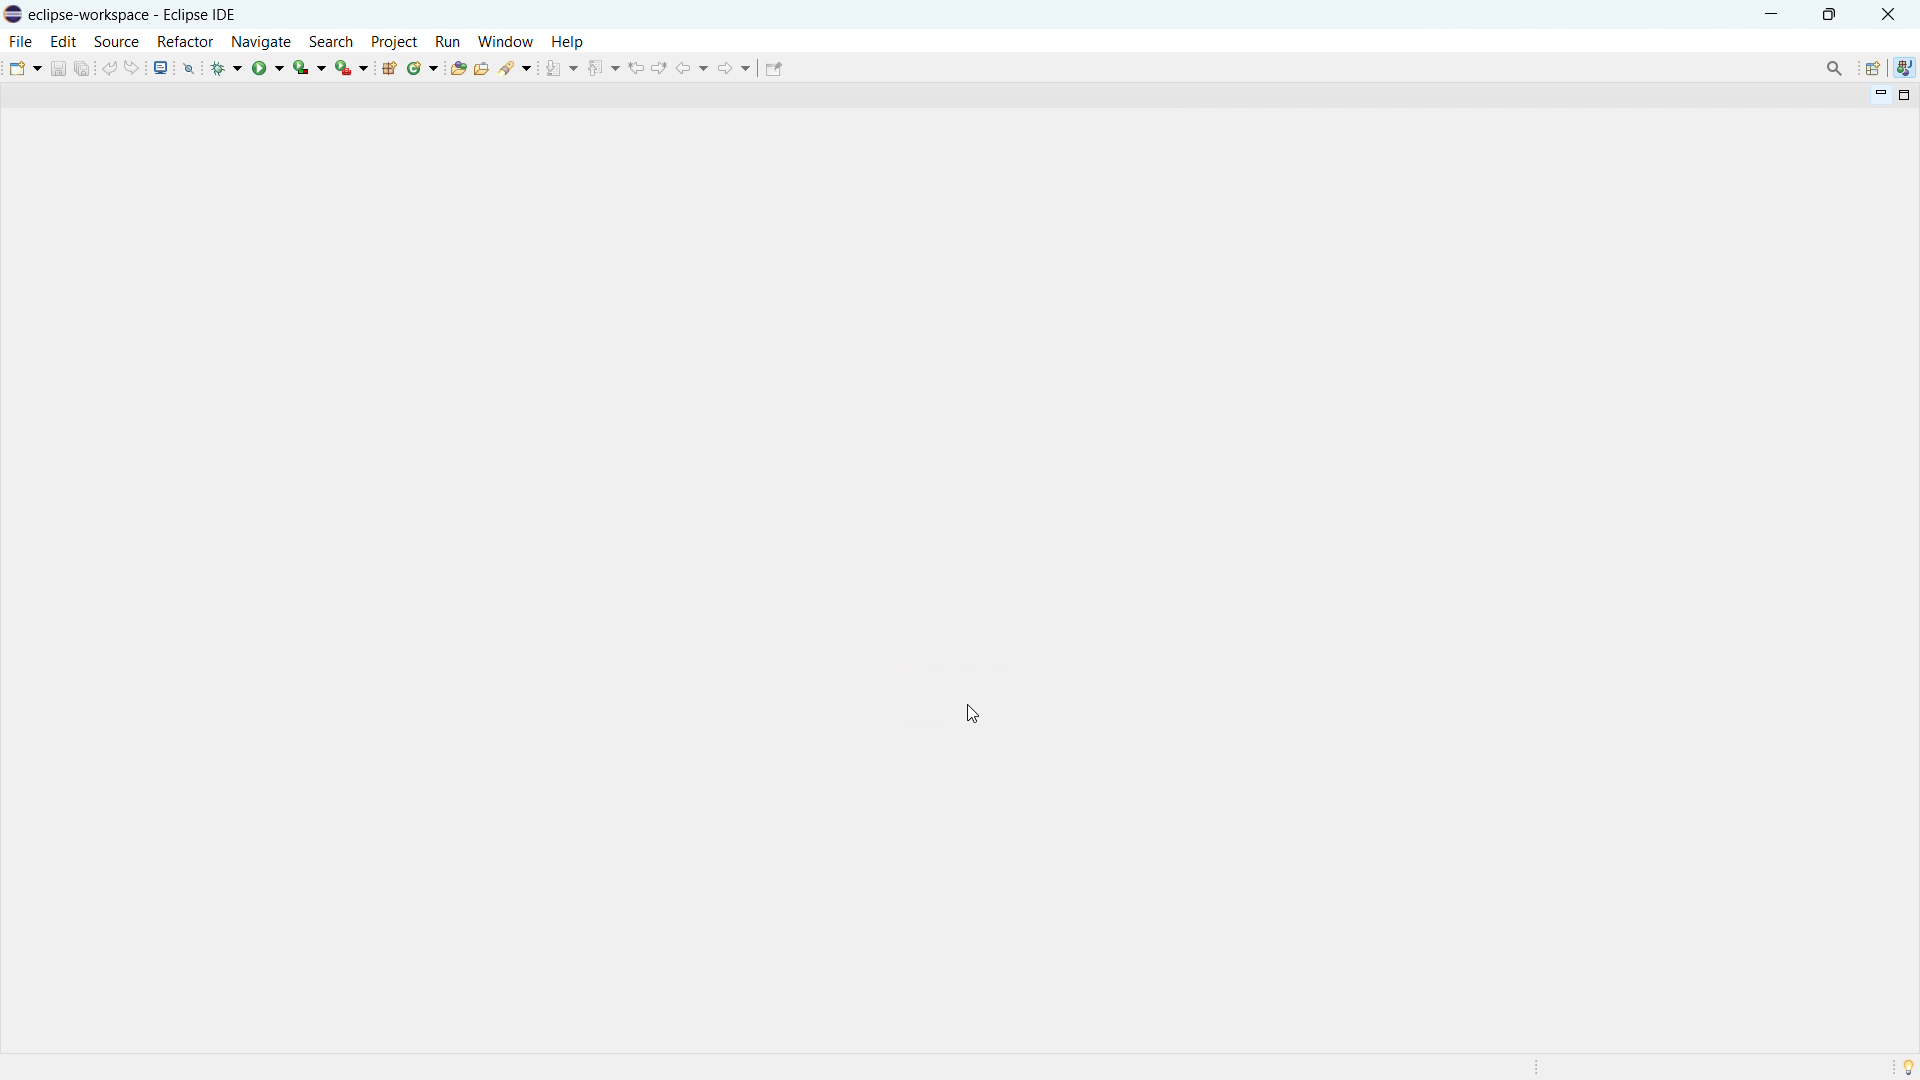 The height and width of the screenshot is (1080, 1920). Describe the element at coordinates (637, 67) in the screenshot. I see `view previous location` at that location.